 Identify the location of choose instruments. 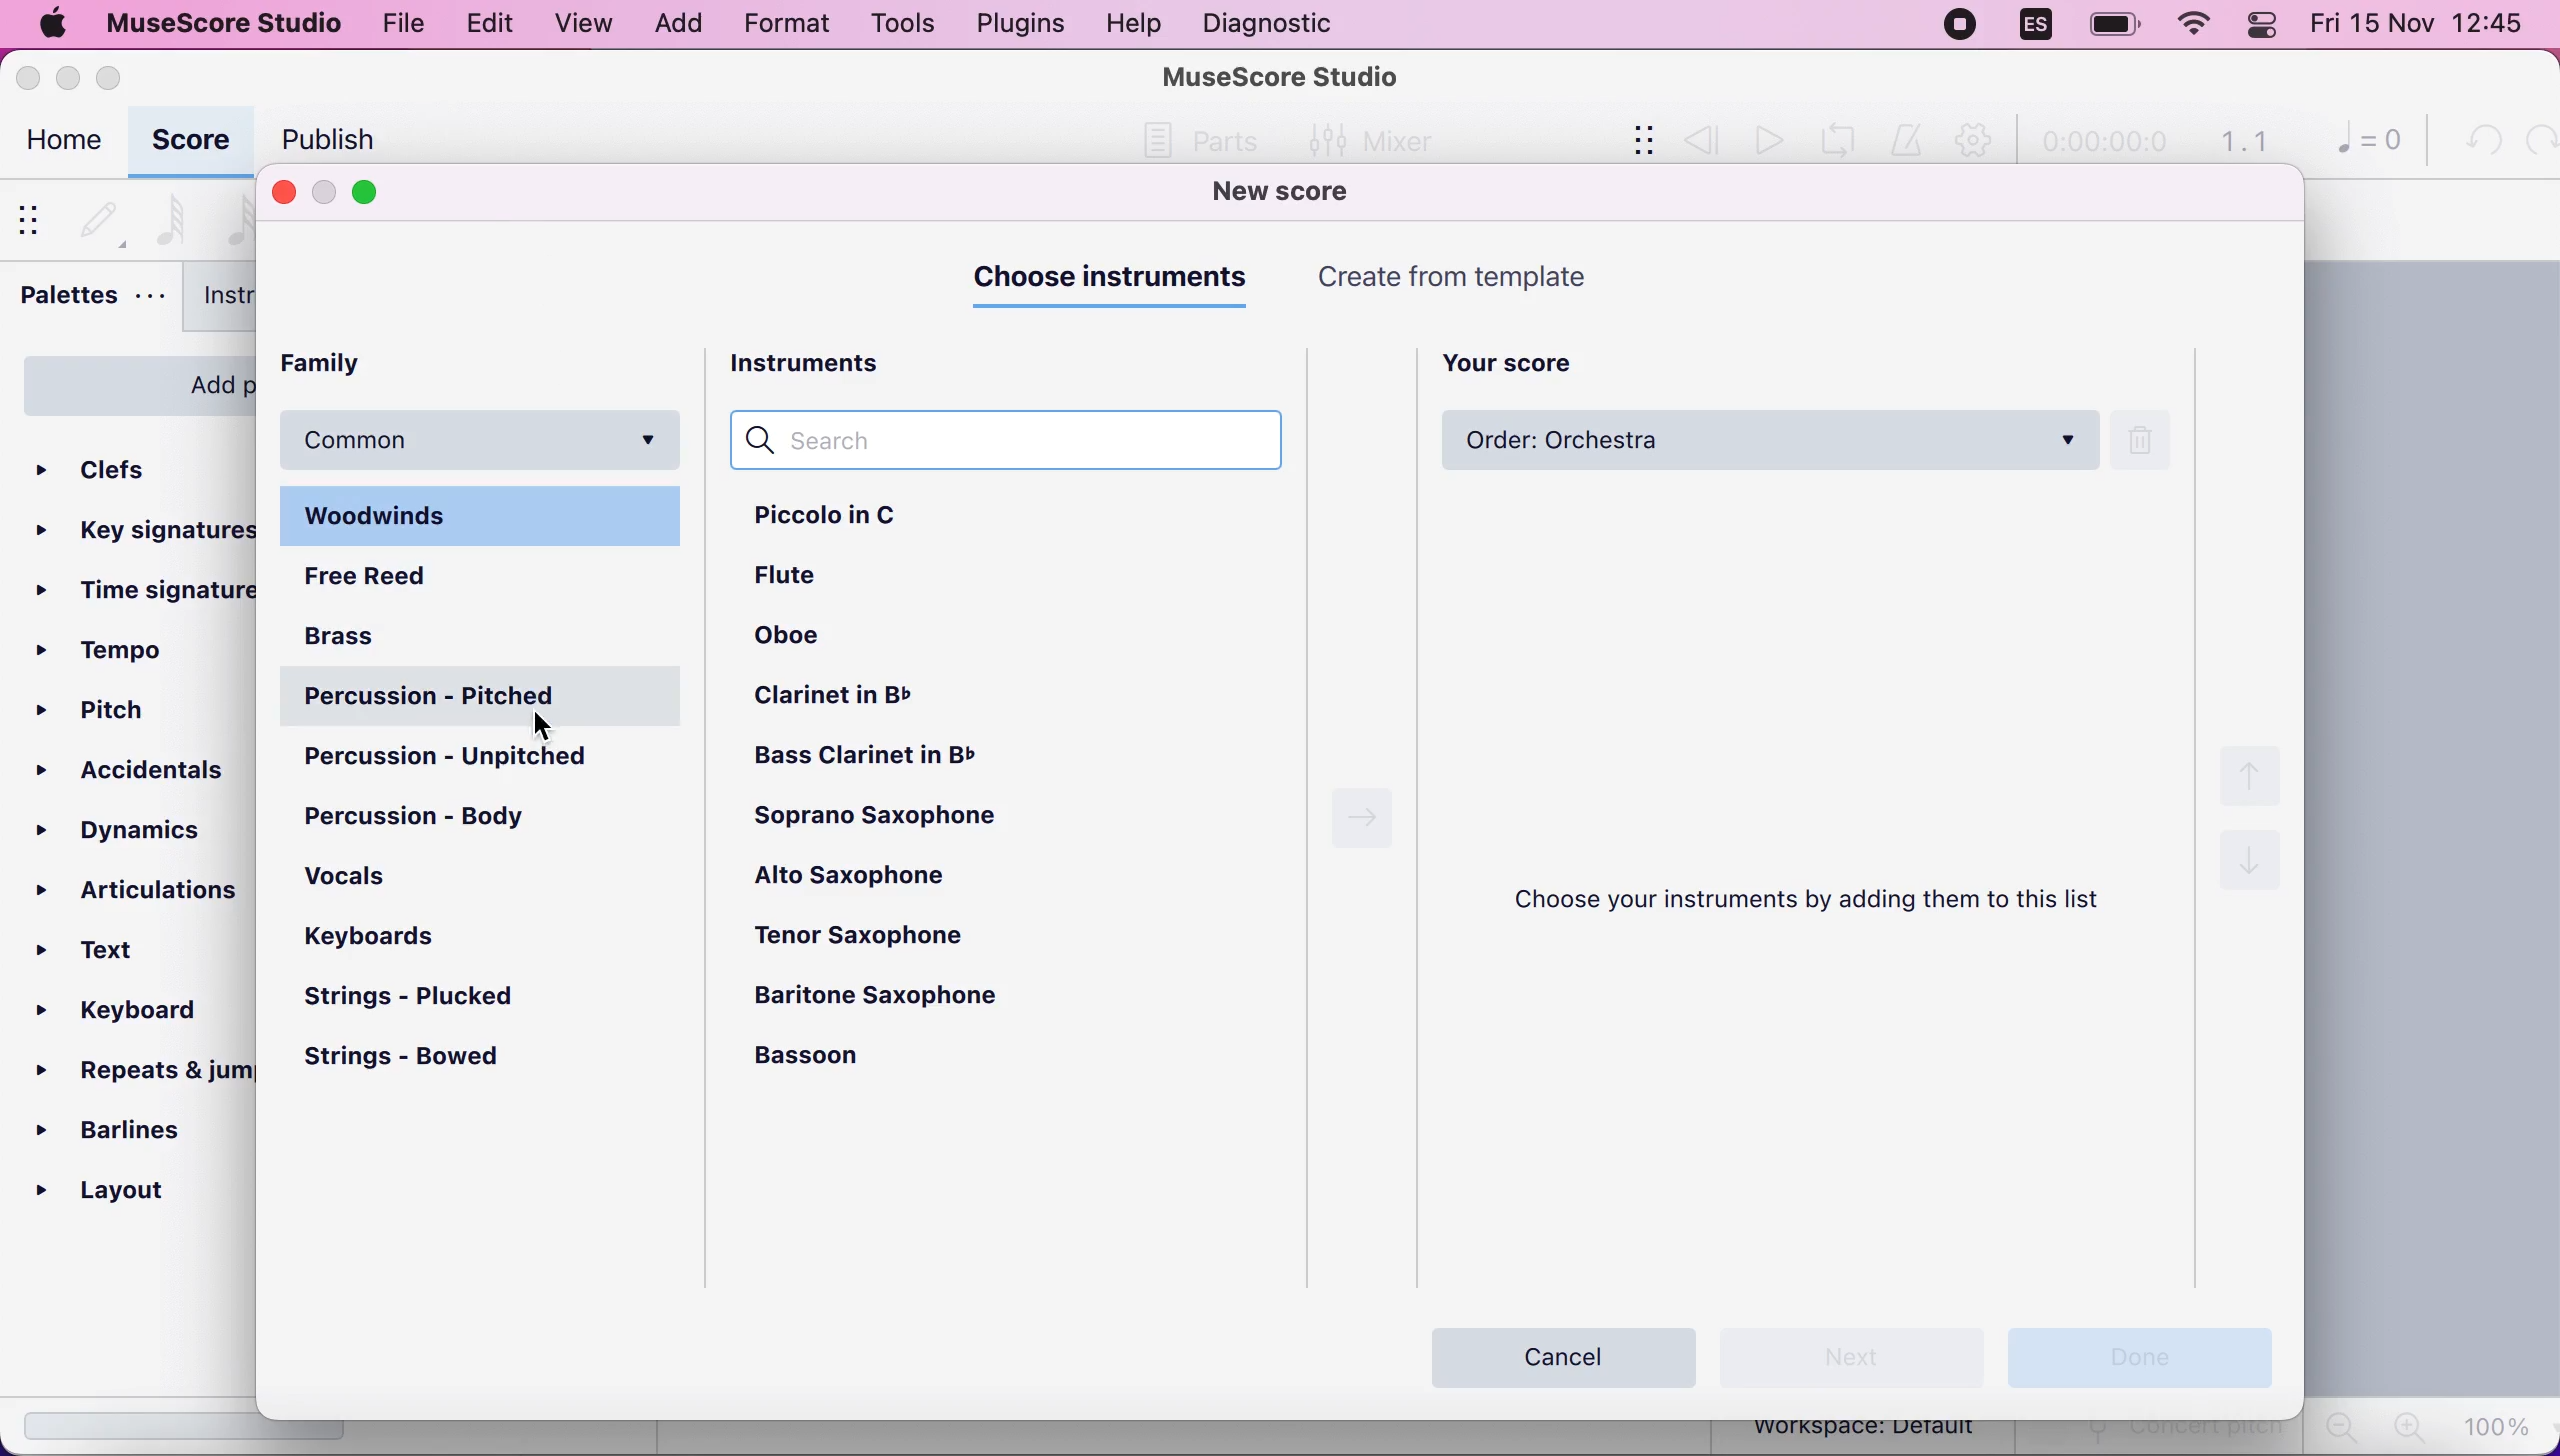
(1117, 279).